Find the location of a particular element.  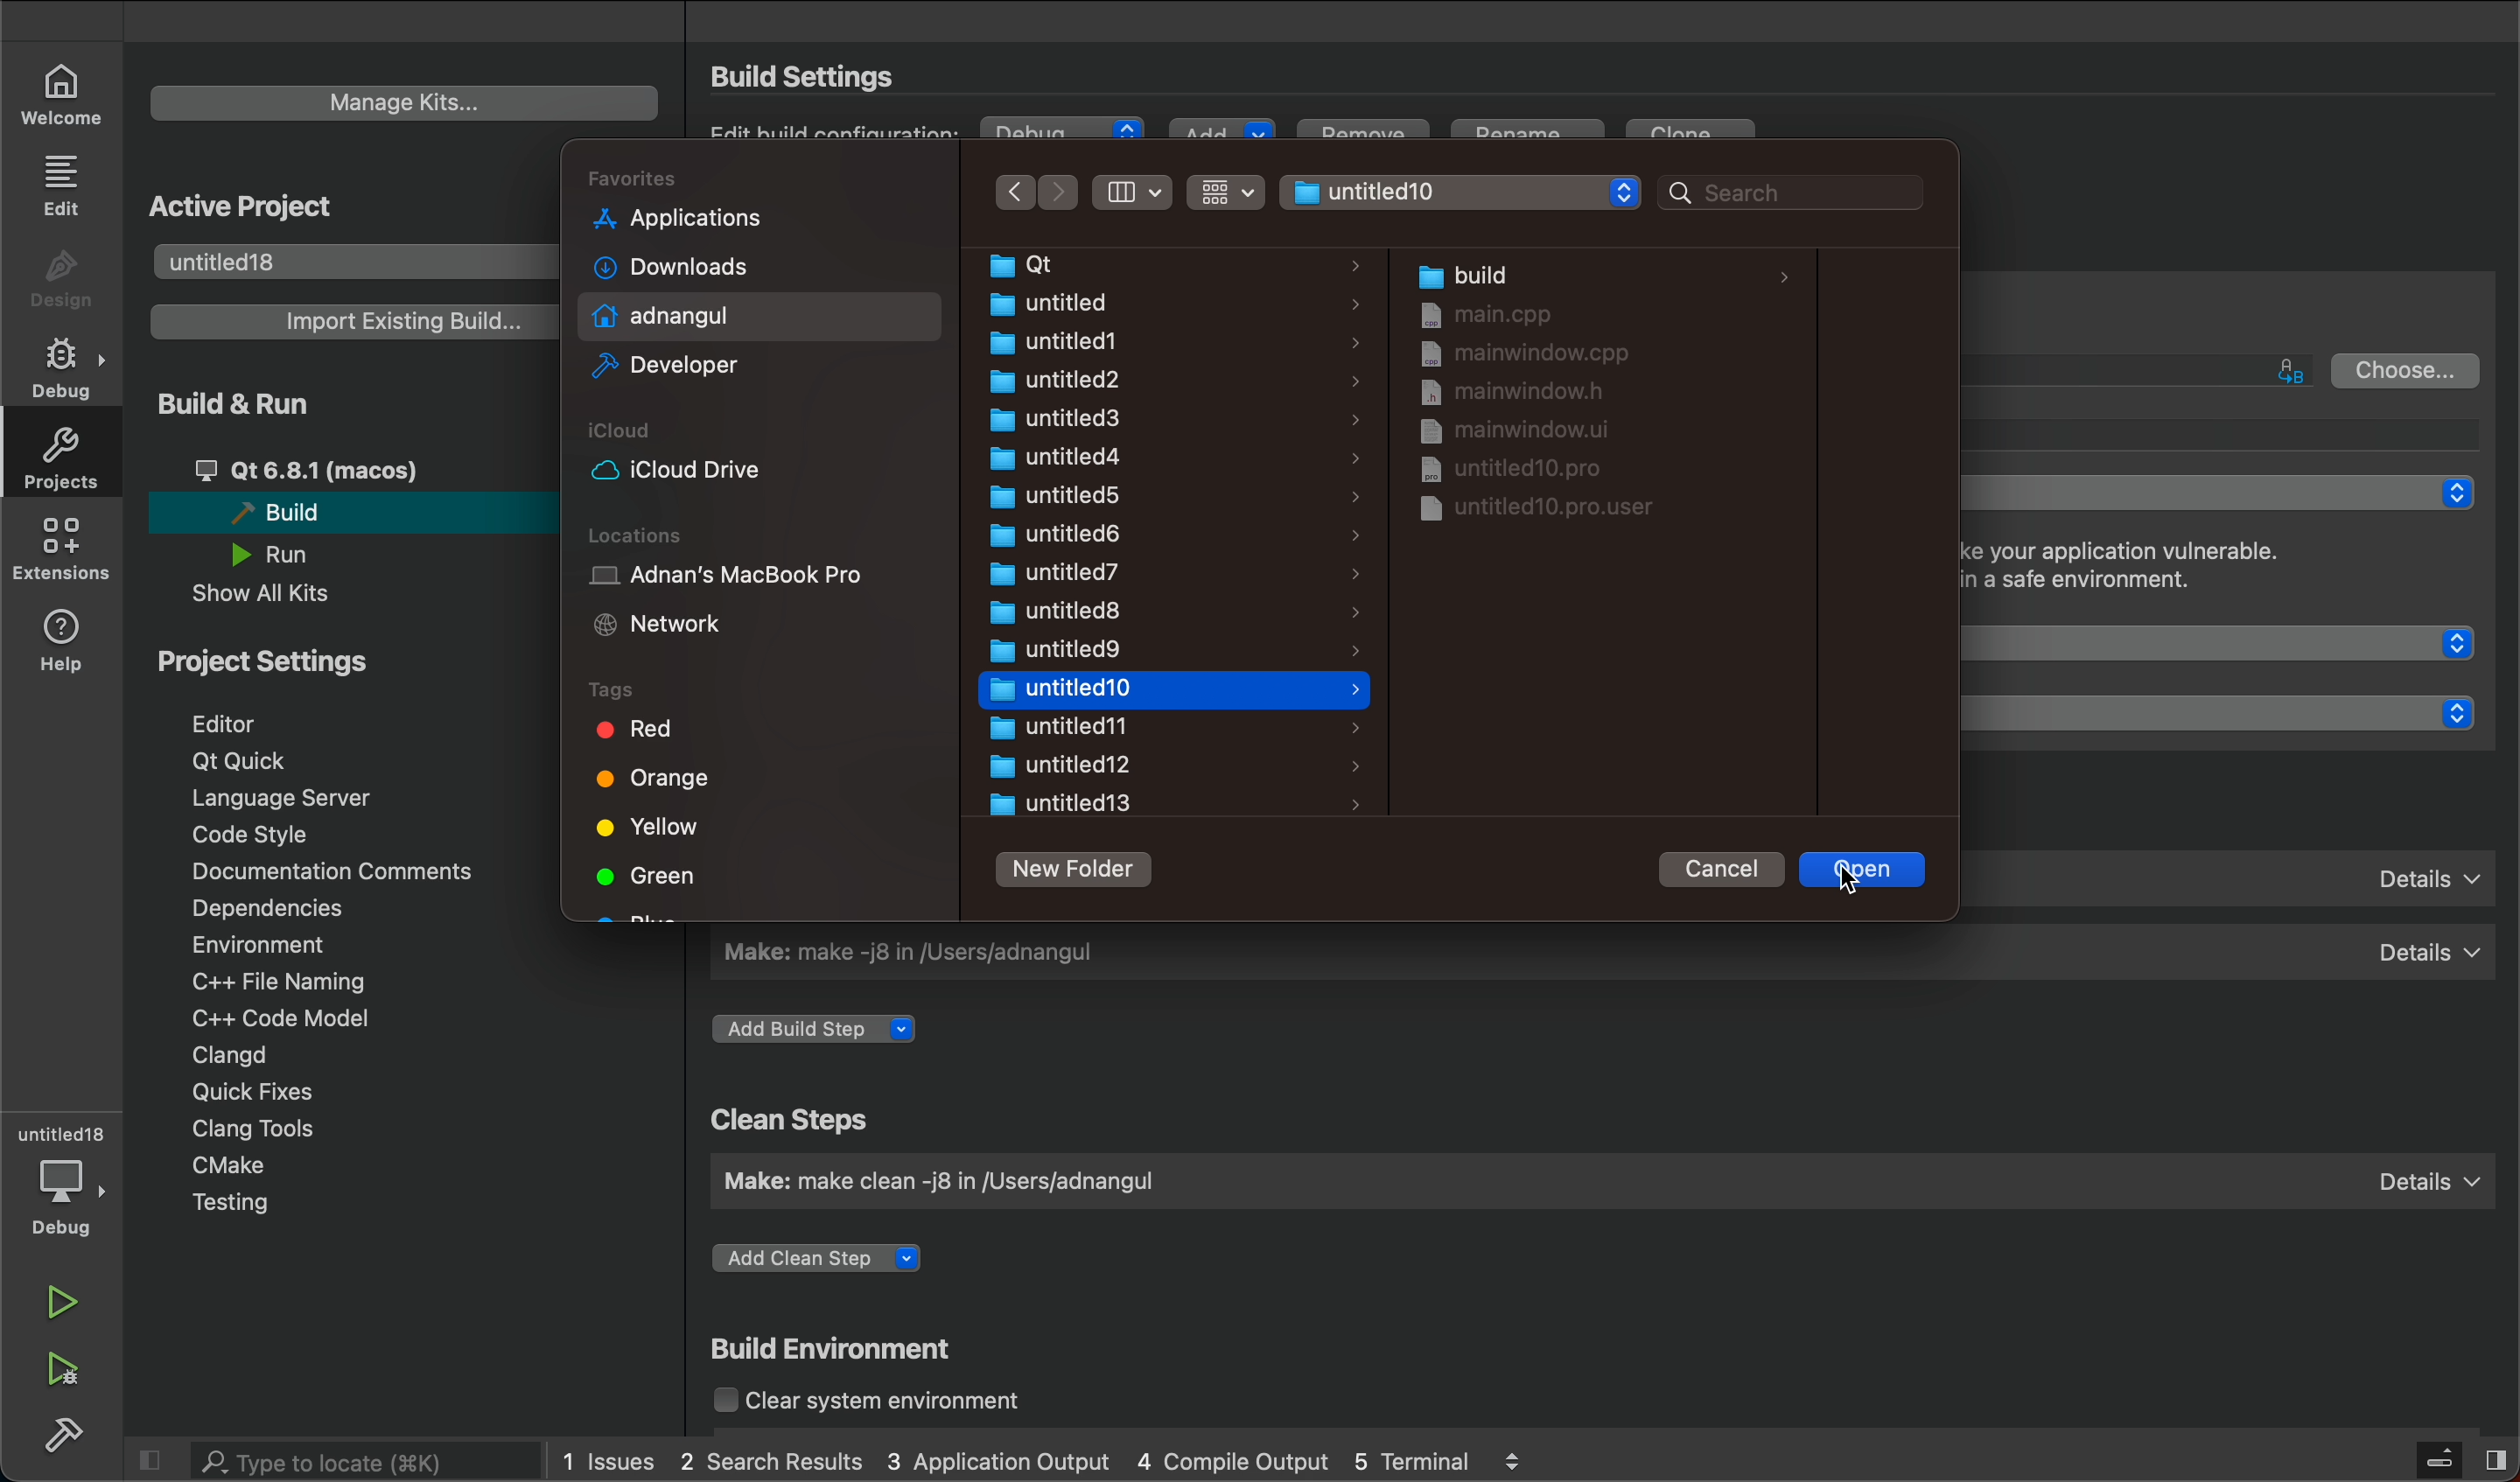

quick is located at coordinates (241, 1093).